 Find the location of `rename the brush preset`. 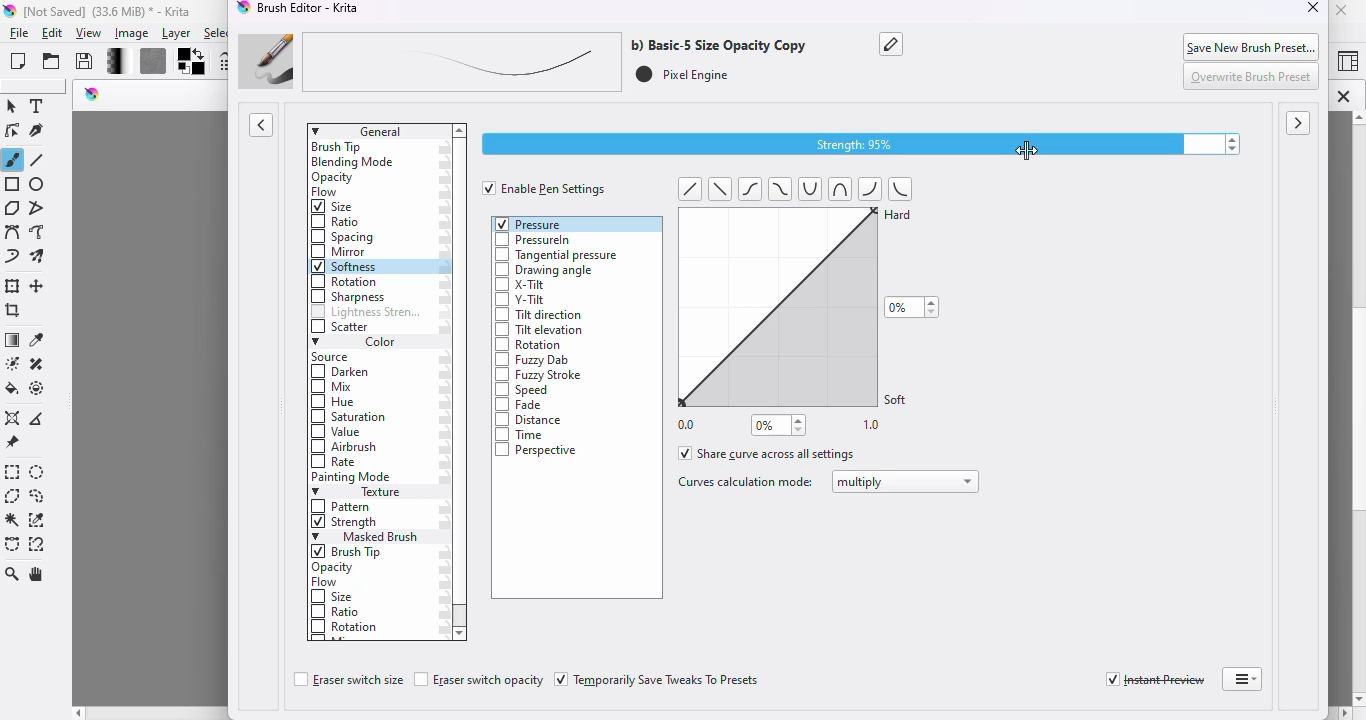

rename the brush preset is located at coordinates (892, 45).